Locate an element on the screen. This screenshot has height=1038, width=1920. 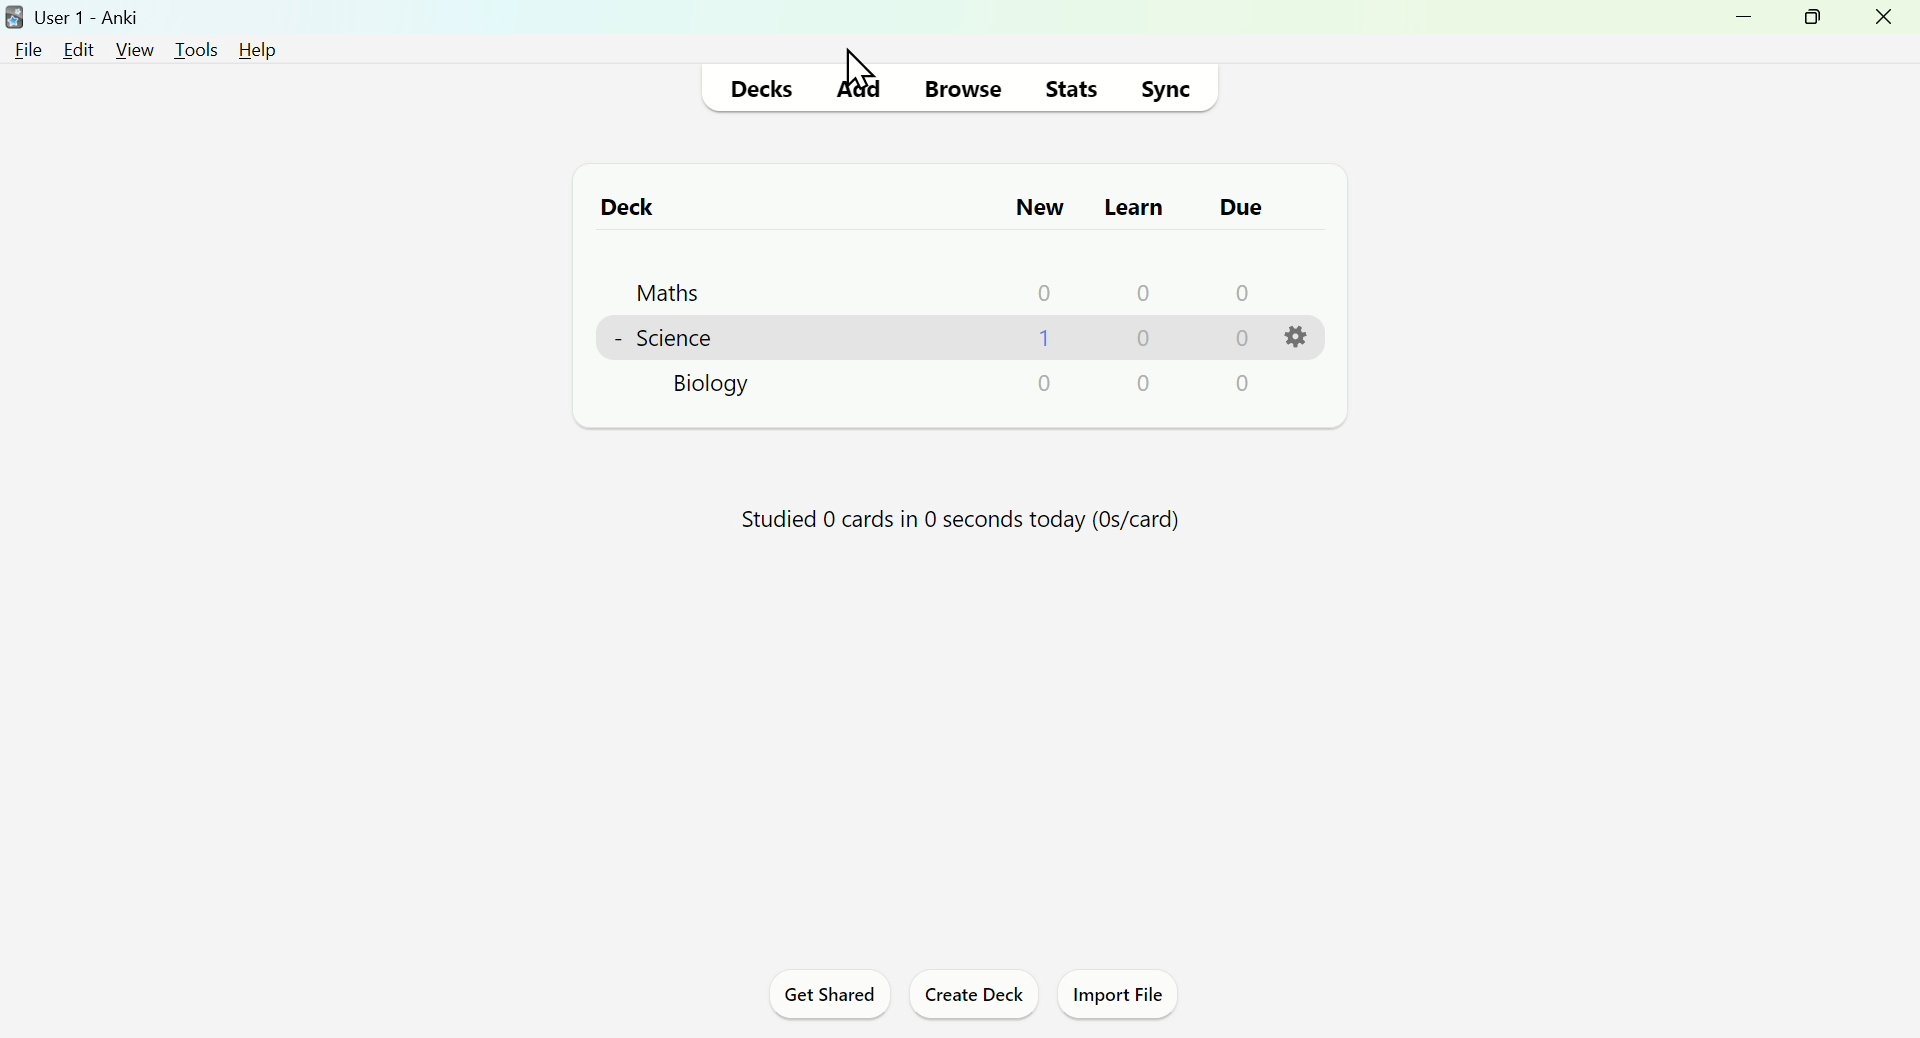
Maths is located at coordinates (670, 292).